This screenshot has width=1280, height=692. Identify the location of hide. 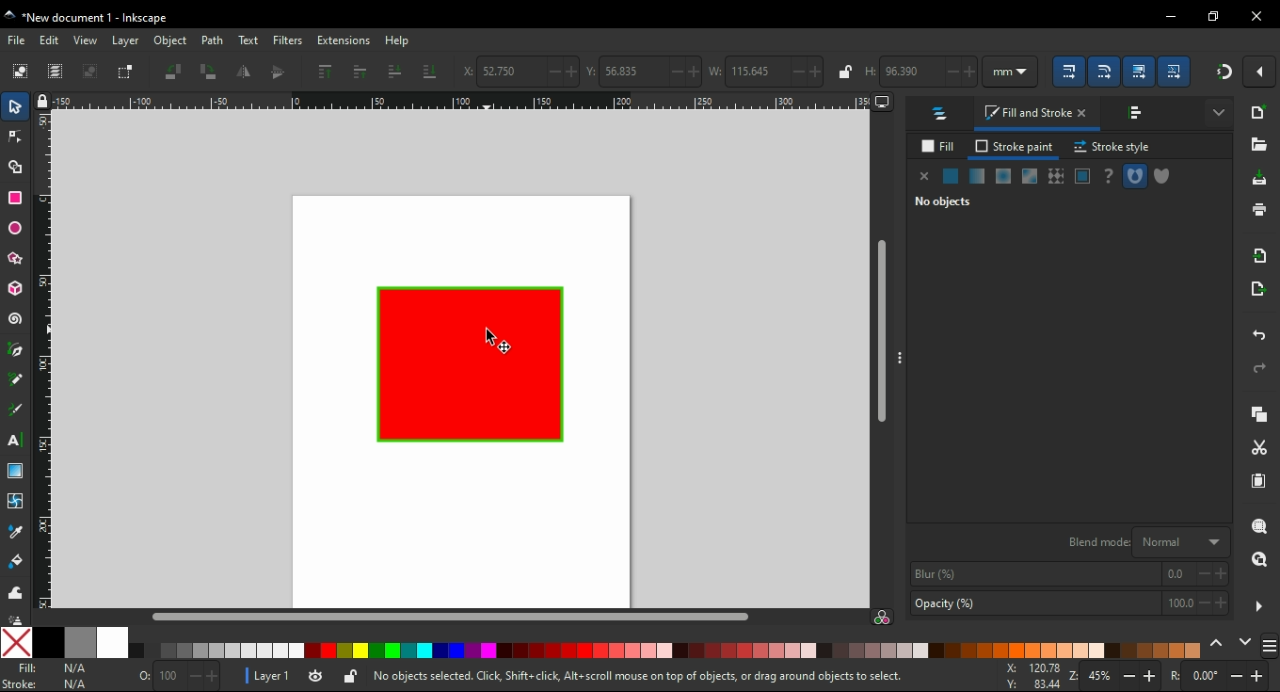
(1258, 607).